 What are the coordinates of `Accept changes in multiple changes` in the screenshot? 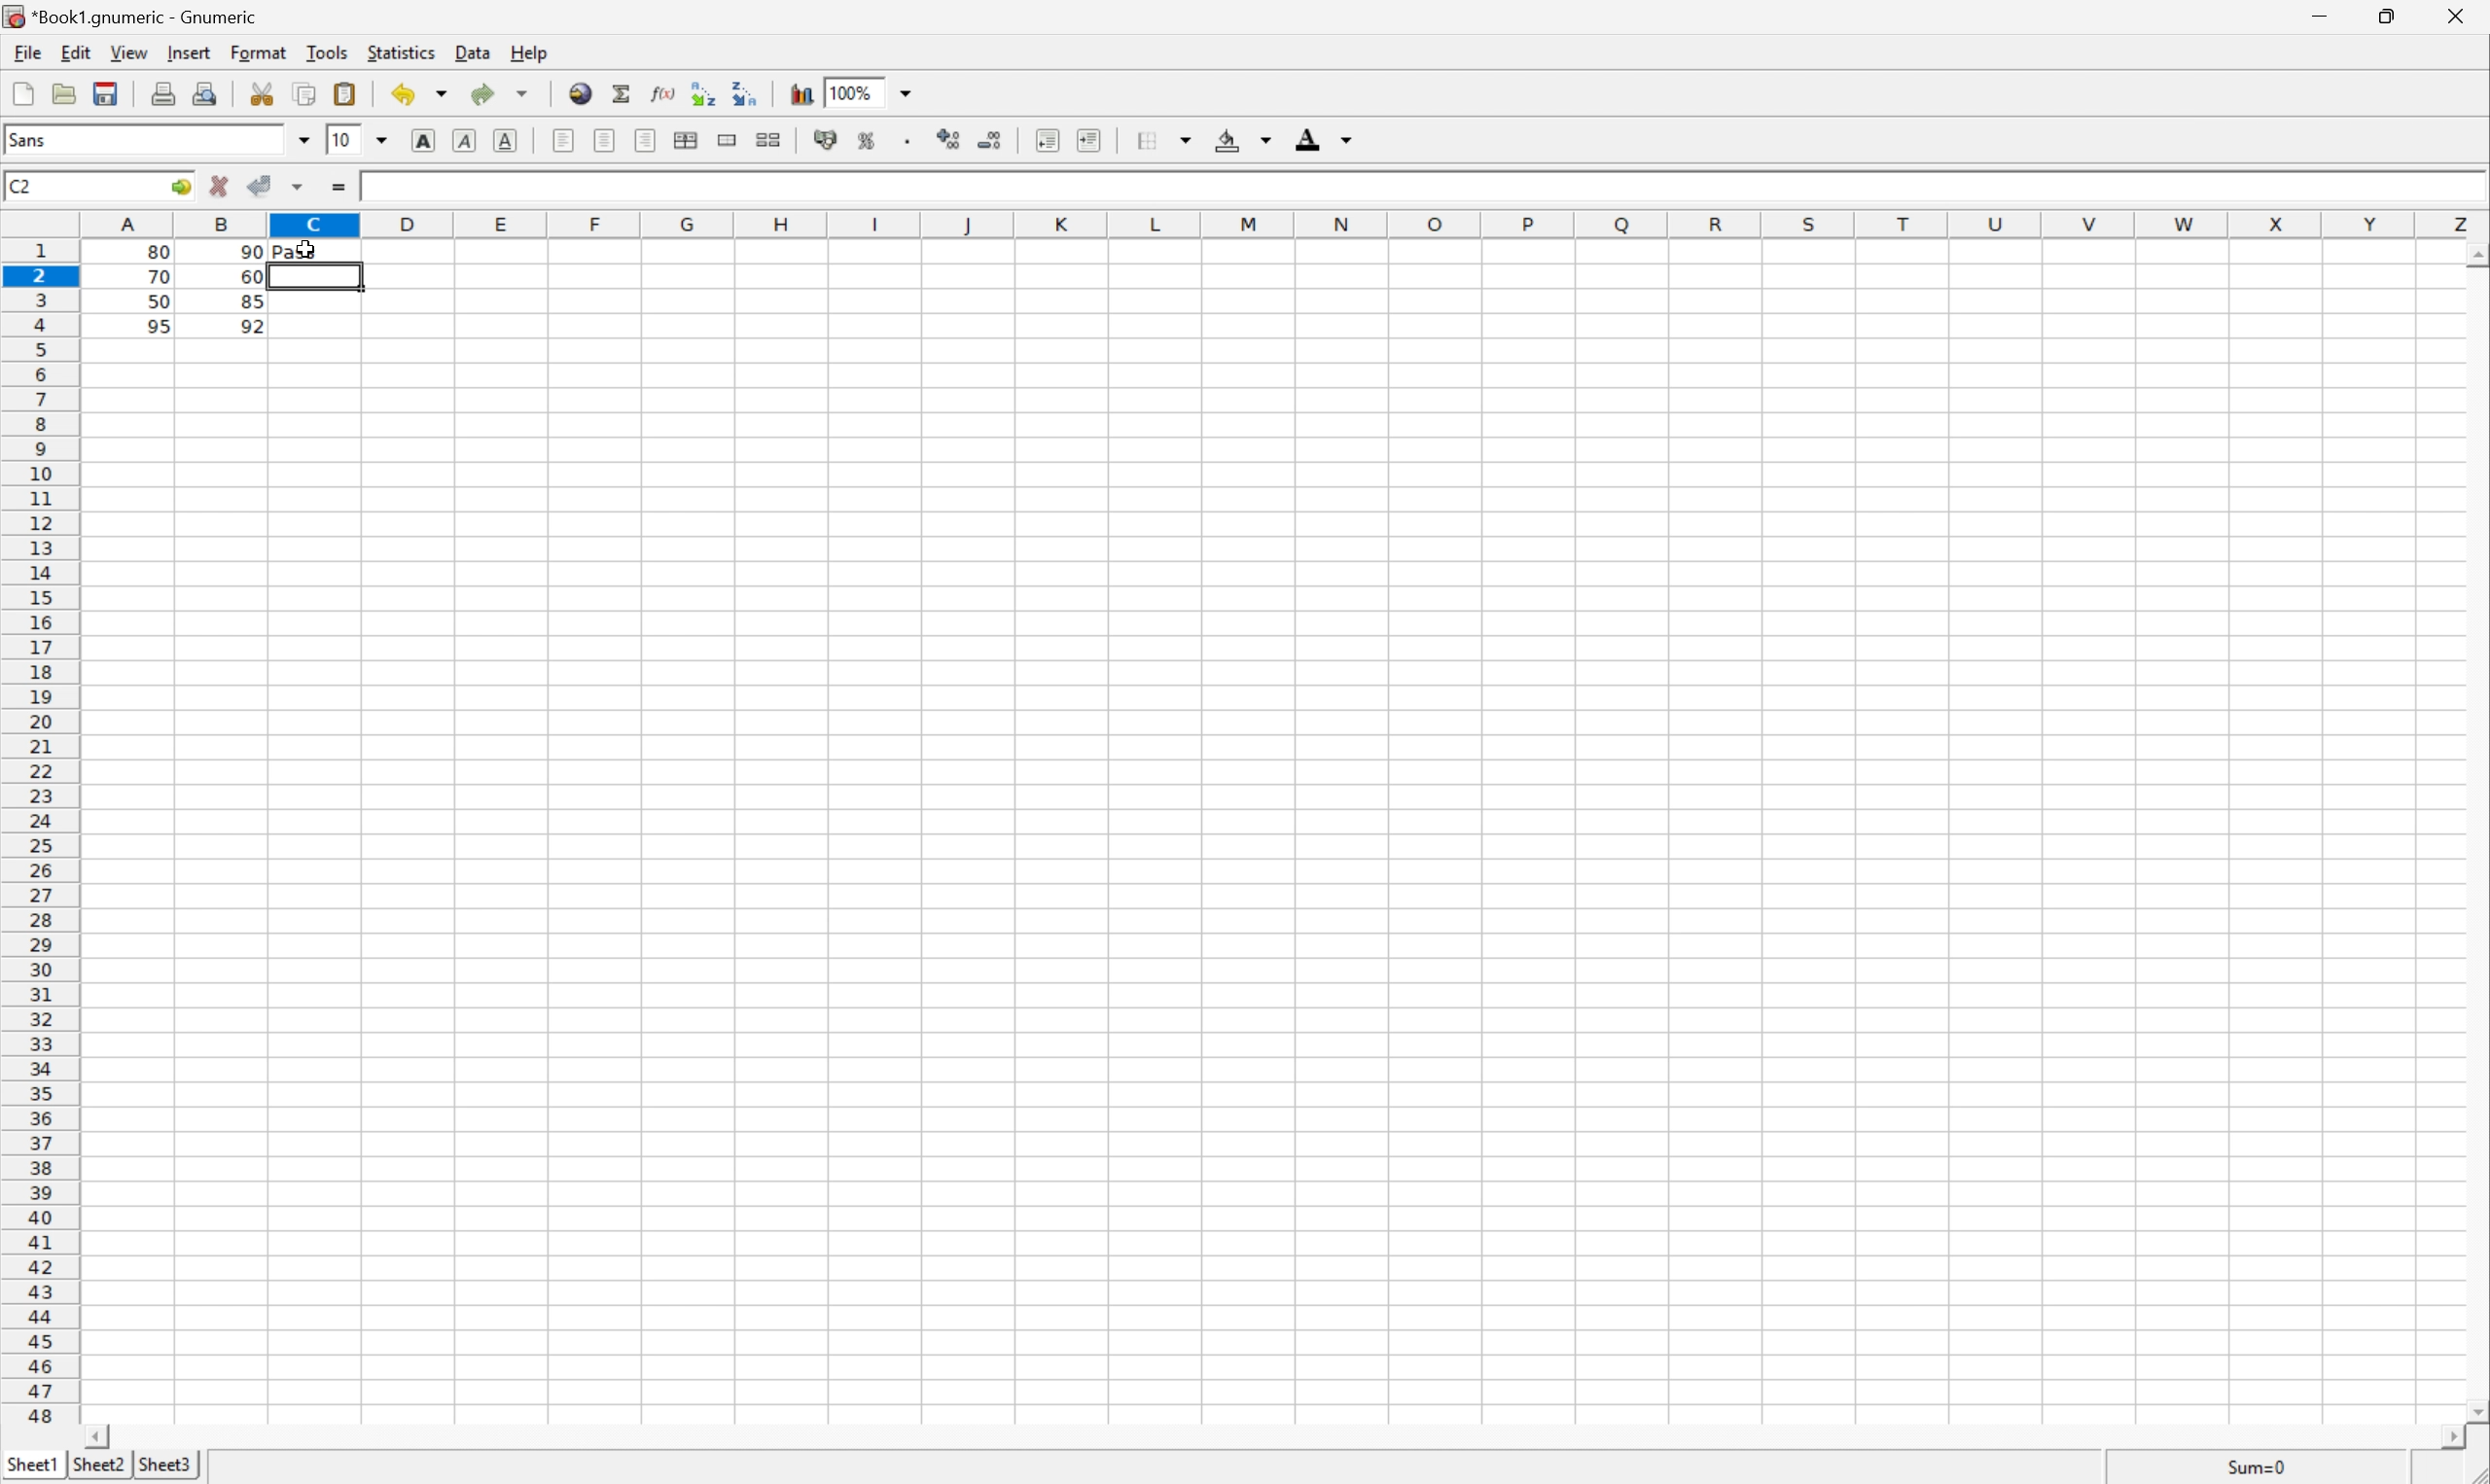 It's located at (301, 187).